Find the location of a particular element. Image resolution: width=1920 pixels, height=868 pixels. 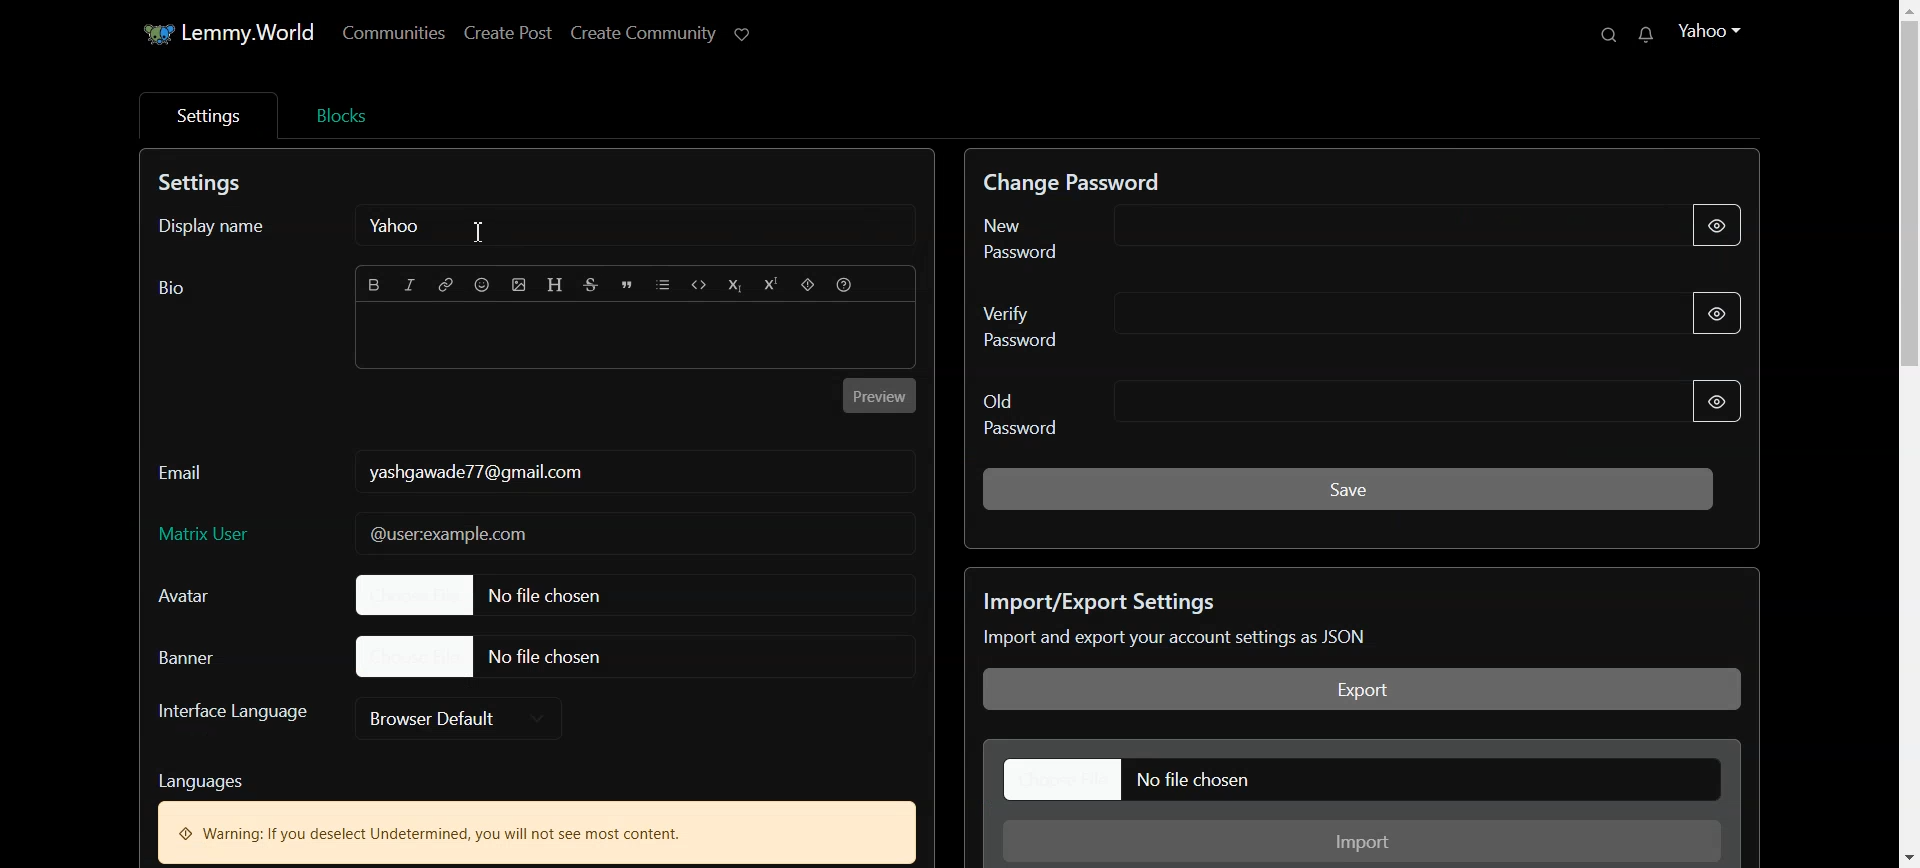

Old Password is located at coordinates (1293, 411).